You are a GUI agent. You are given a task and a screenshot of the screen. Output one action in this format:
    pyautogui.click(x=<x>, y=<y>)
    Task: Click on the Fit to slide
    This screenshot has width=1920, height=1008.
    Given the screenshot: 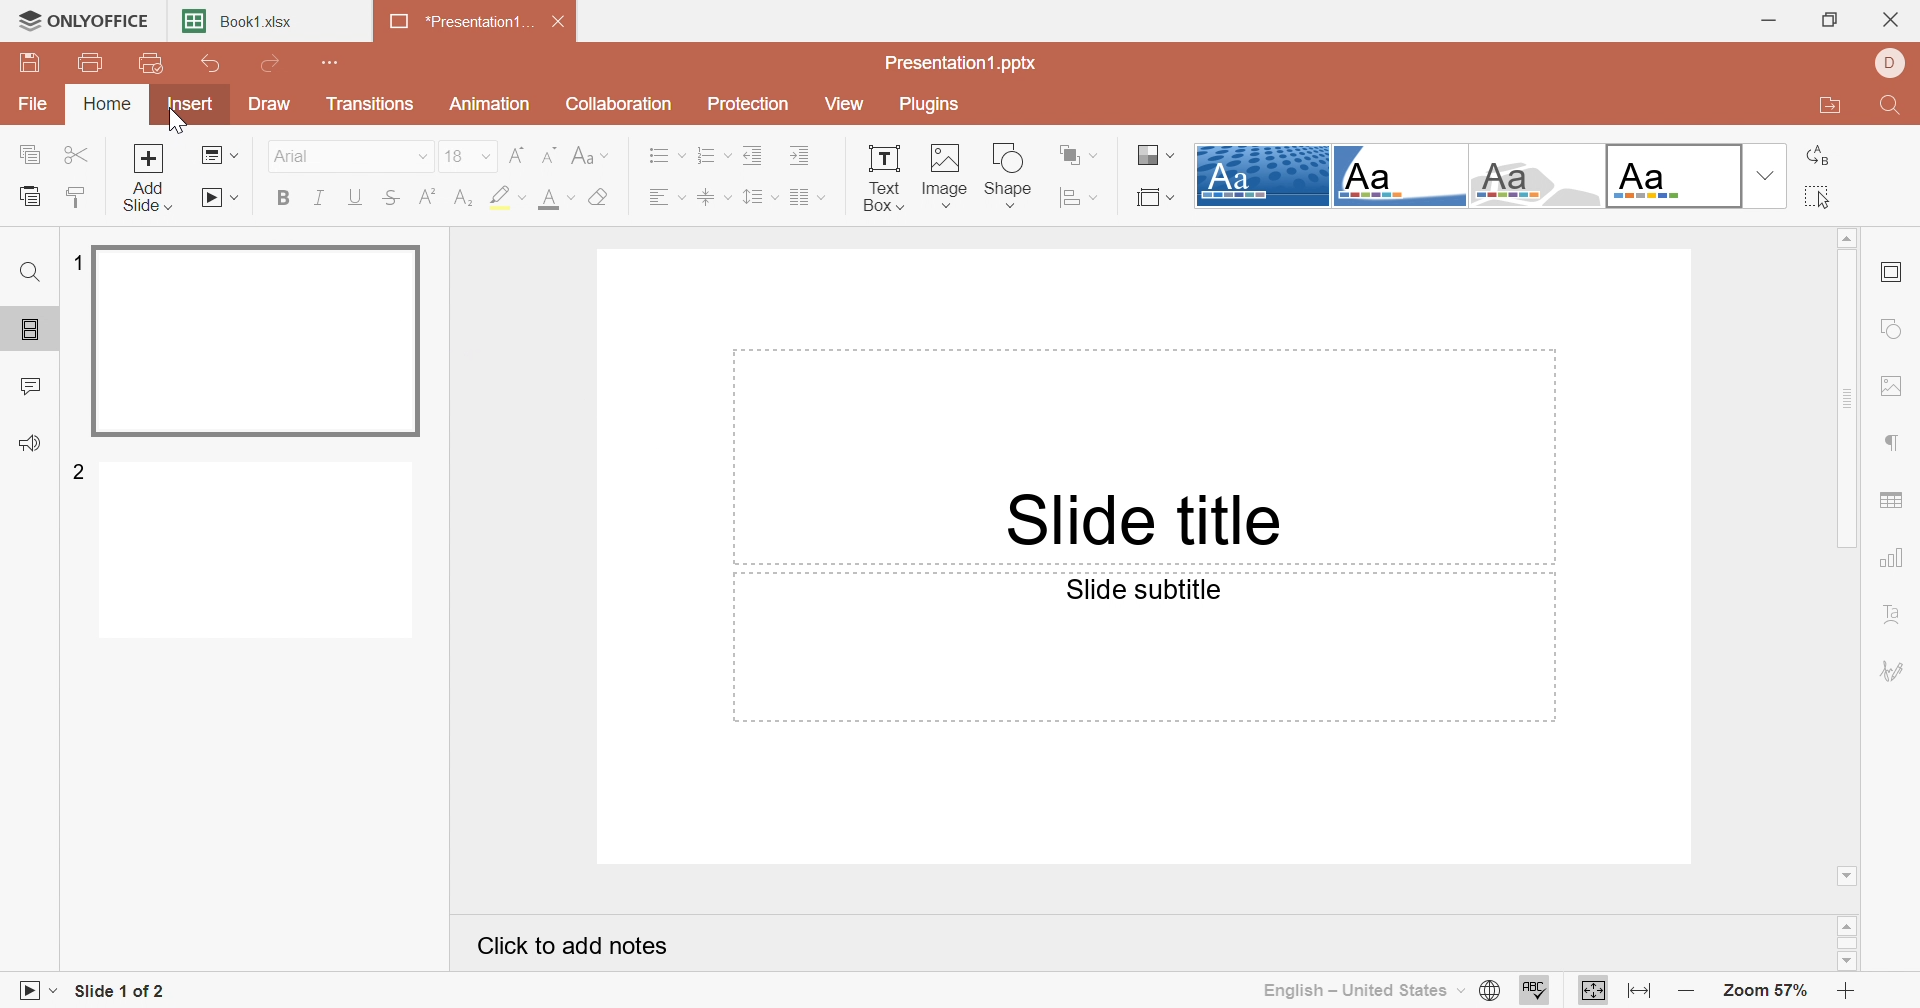 What is the action you would take?
    pyautogui.click(x=1594, y=990)
    